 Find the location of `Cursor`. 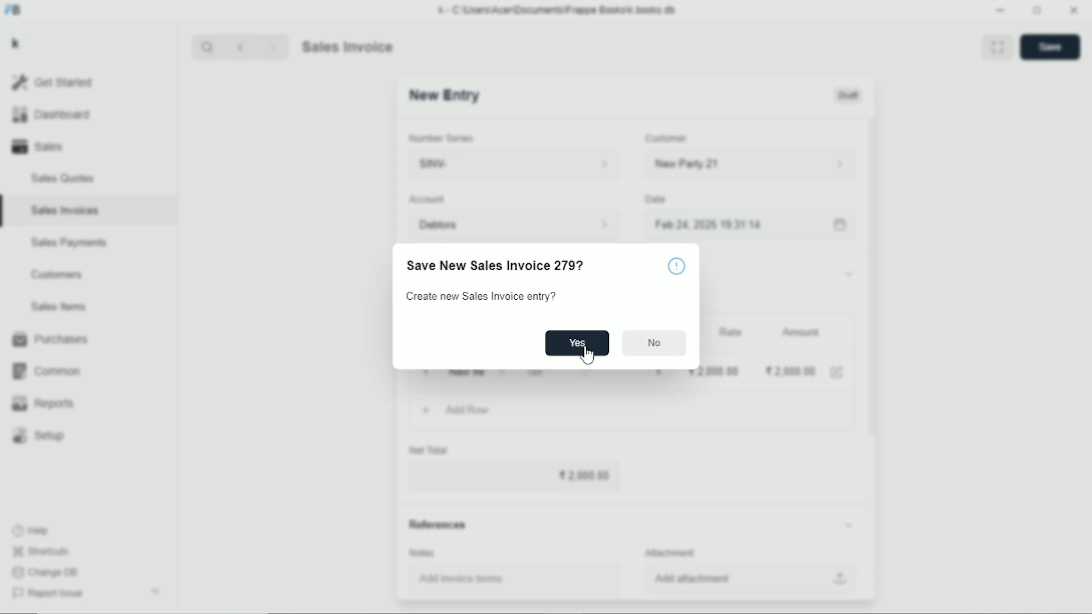

Cursor is located at coordinates (588, 354).